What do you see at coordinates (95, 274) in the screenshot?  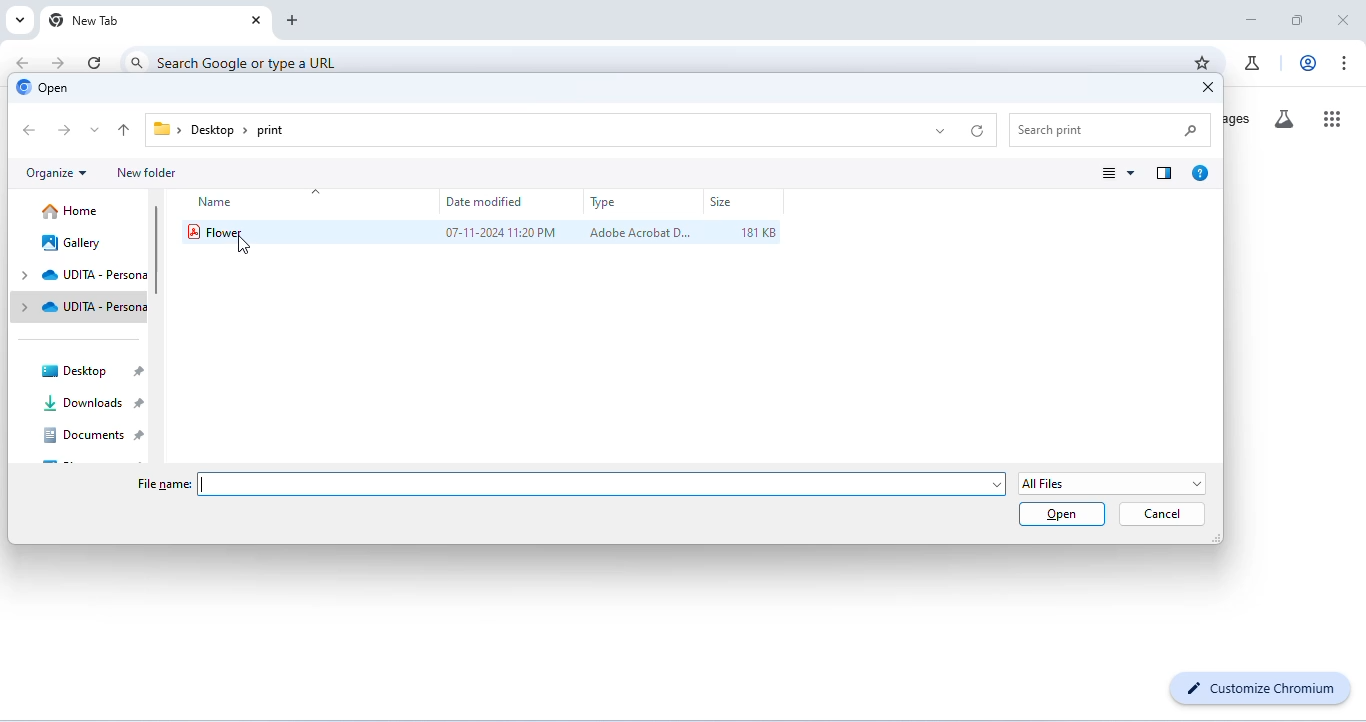 I see `udita - persona` at bounding box center [95, 274].